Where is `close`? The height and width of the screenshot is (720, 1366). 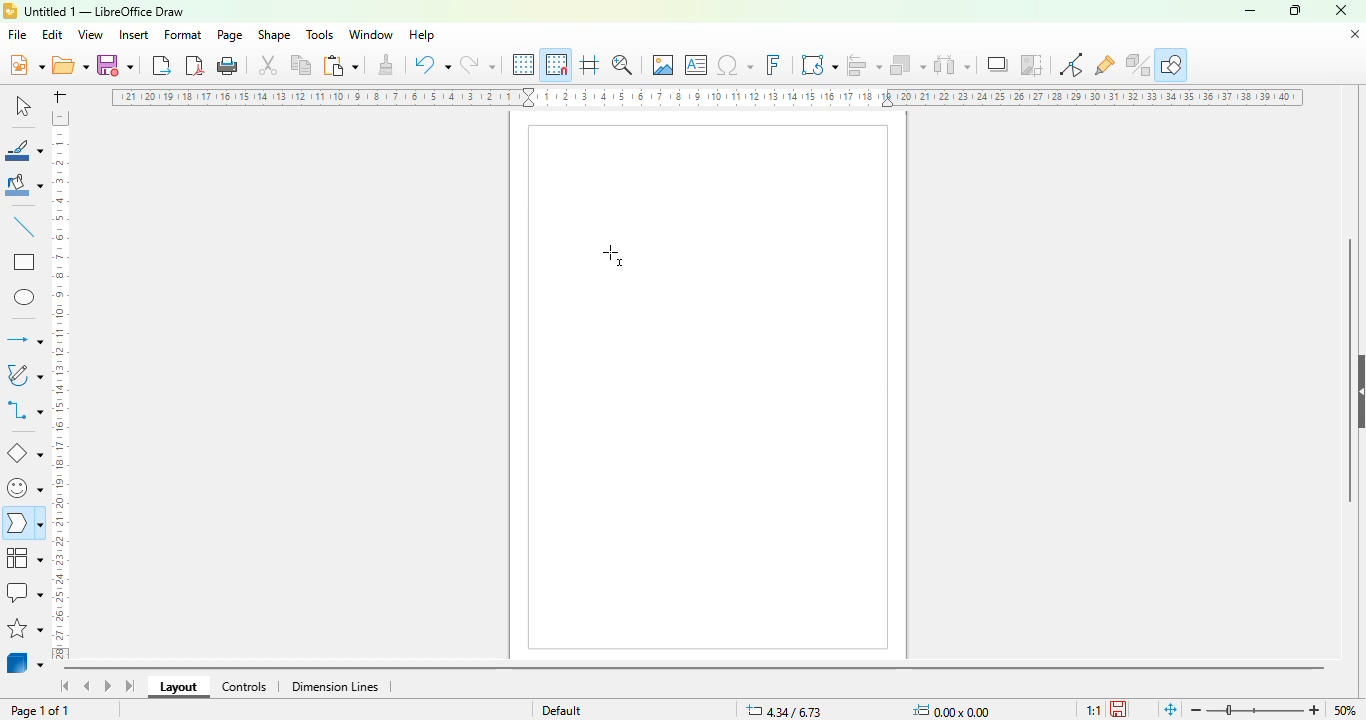
close is located at coordinates (1341, 10).